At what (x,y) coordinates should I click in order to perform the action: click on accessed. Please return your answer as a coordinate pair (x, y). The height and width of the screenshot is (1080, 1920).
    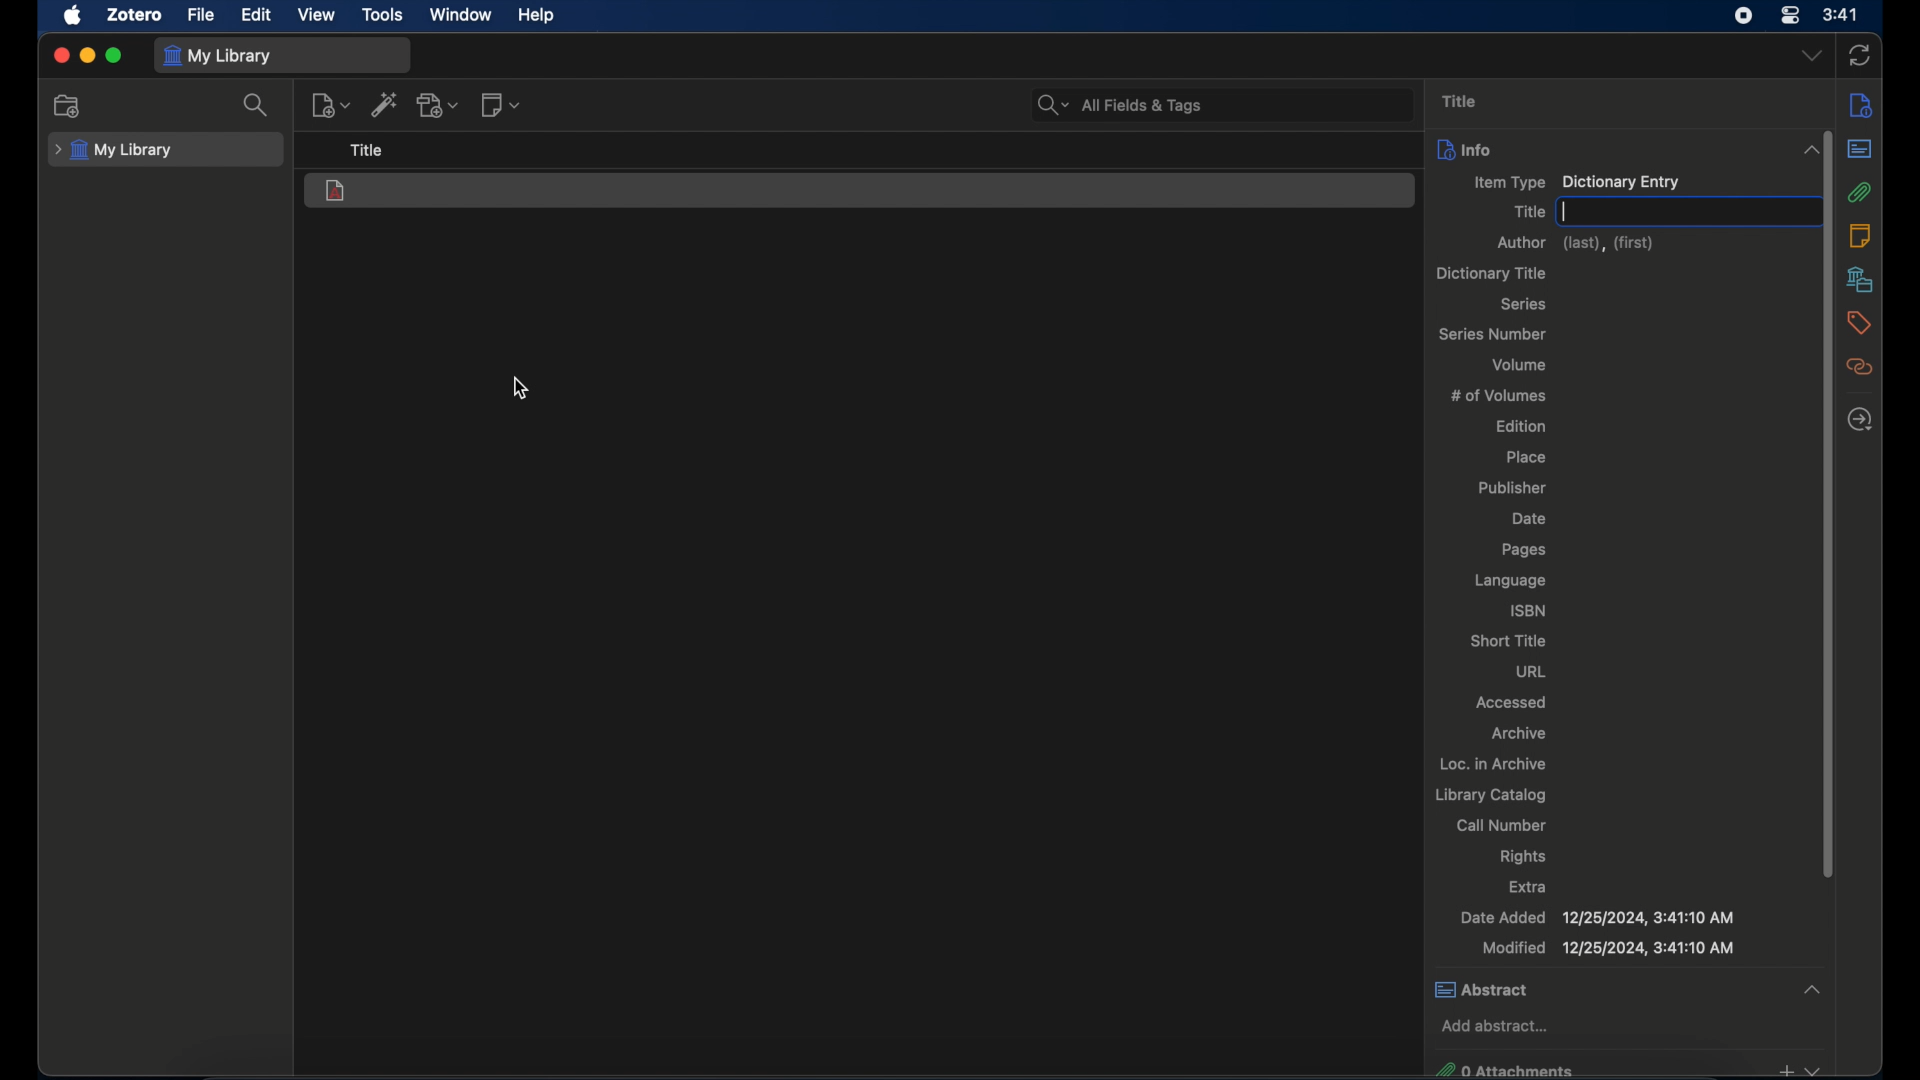
    Looking at the image, I should click on (1514, 701).